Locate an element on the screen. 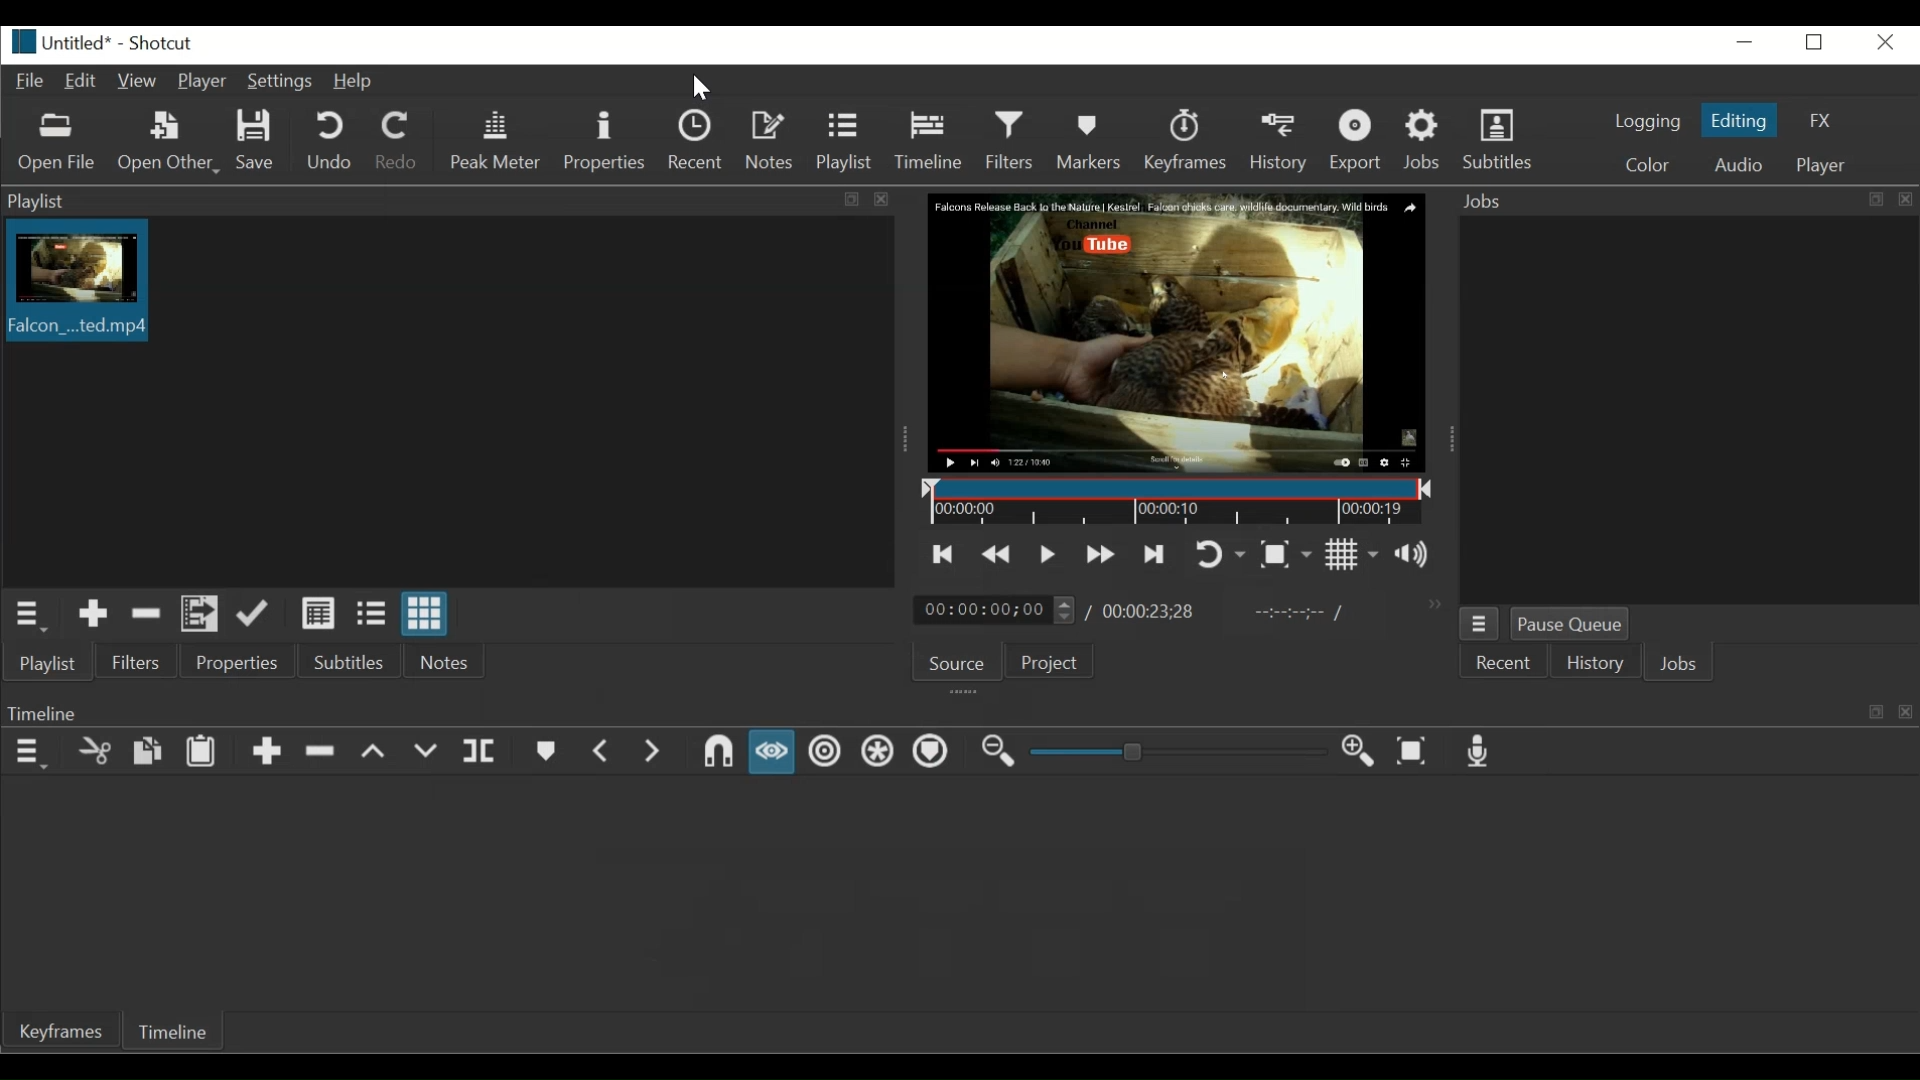  Open File is located at coordinates (62, 143).